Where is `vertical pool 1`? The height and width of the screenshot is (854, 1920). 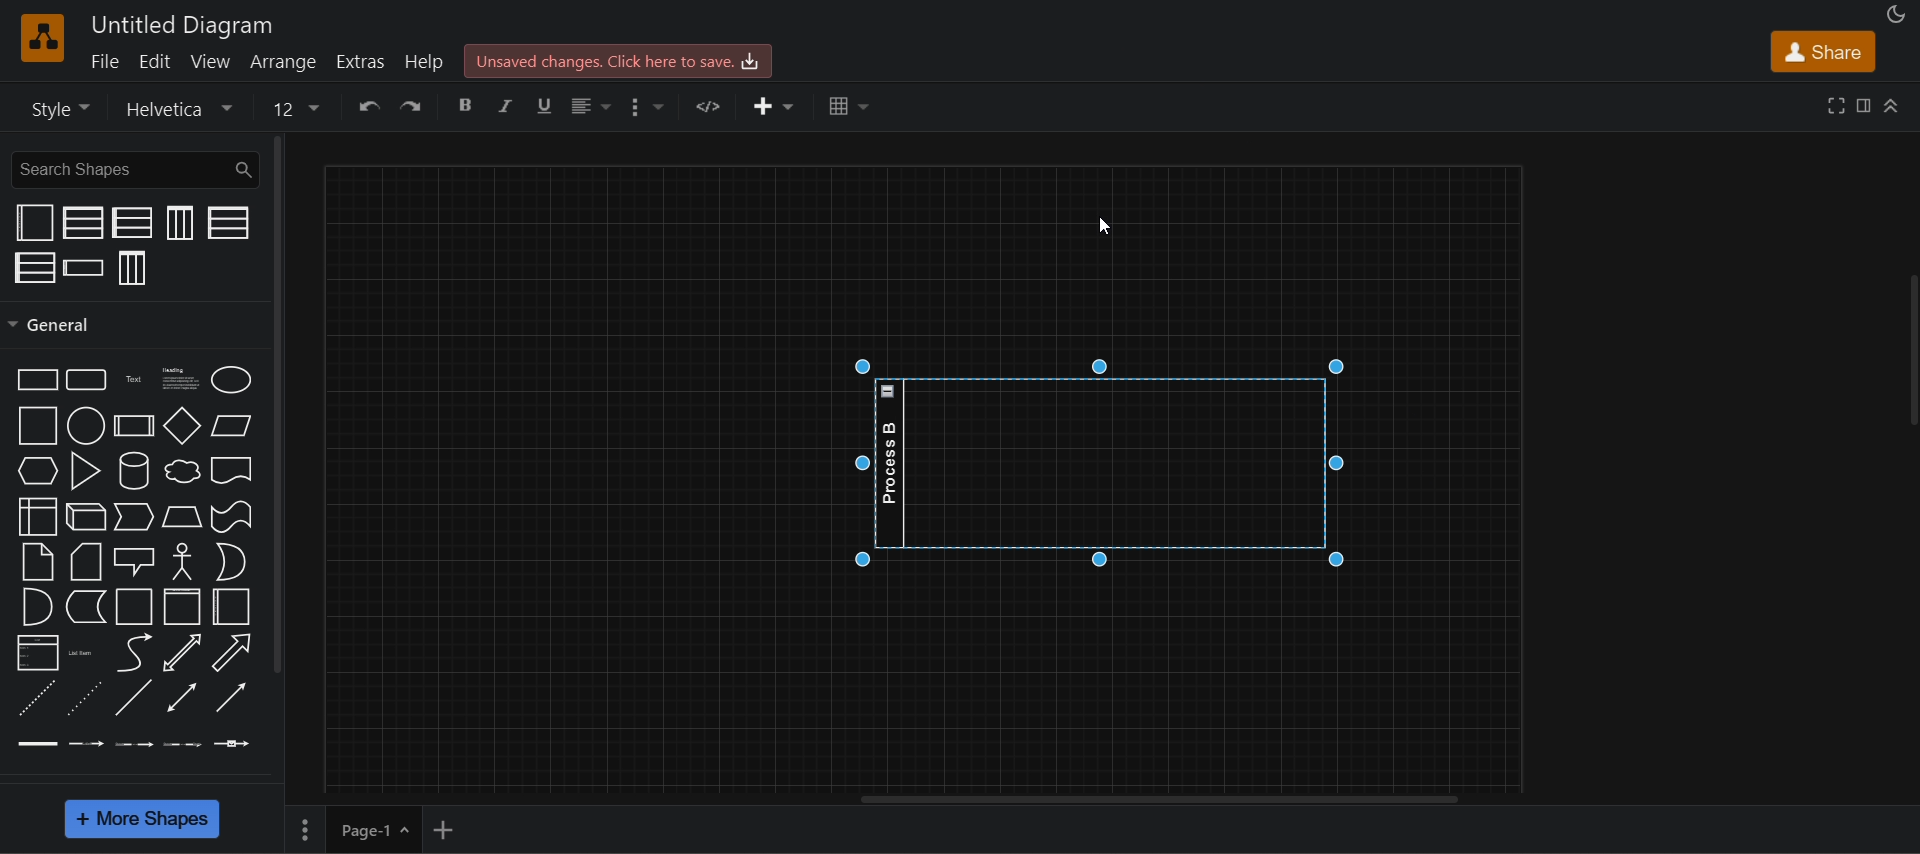
vertical pool 1 is located at coordinates (178, 223).